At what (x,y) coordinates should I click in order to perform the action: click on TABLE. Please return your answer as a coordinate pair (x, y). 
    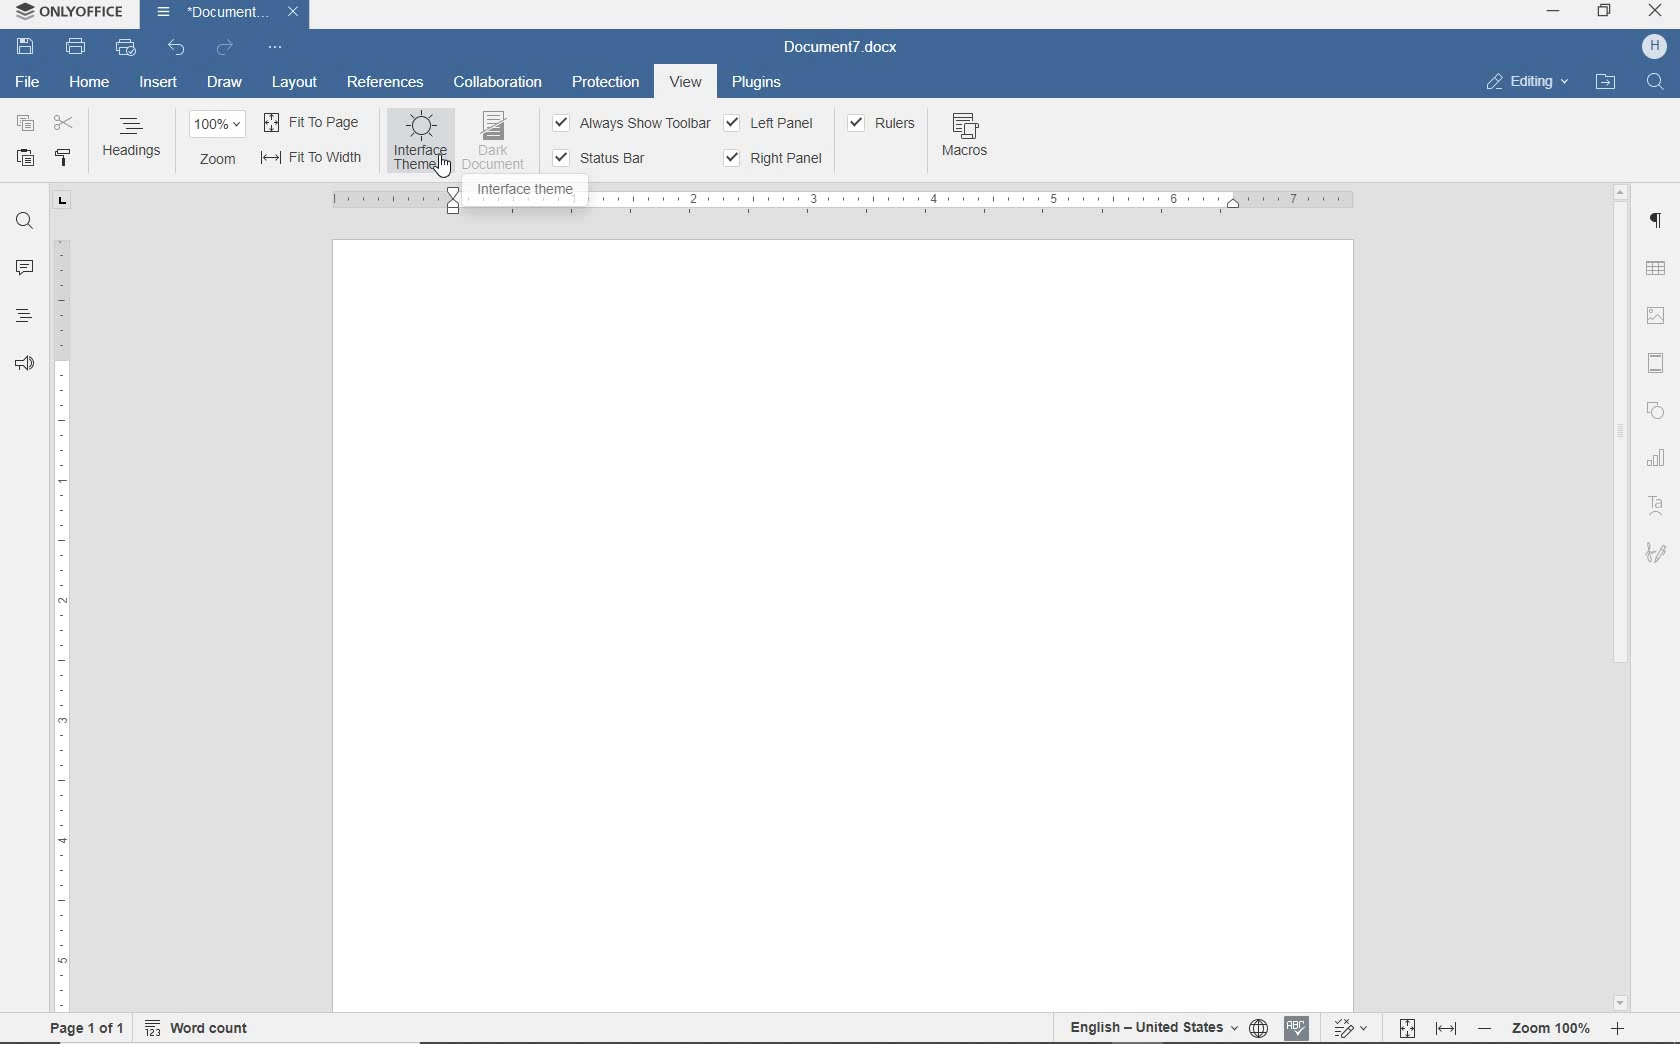
    Looking at the image, I should click on (1657, 268).